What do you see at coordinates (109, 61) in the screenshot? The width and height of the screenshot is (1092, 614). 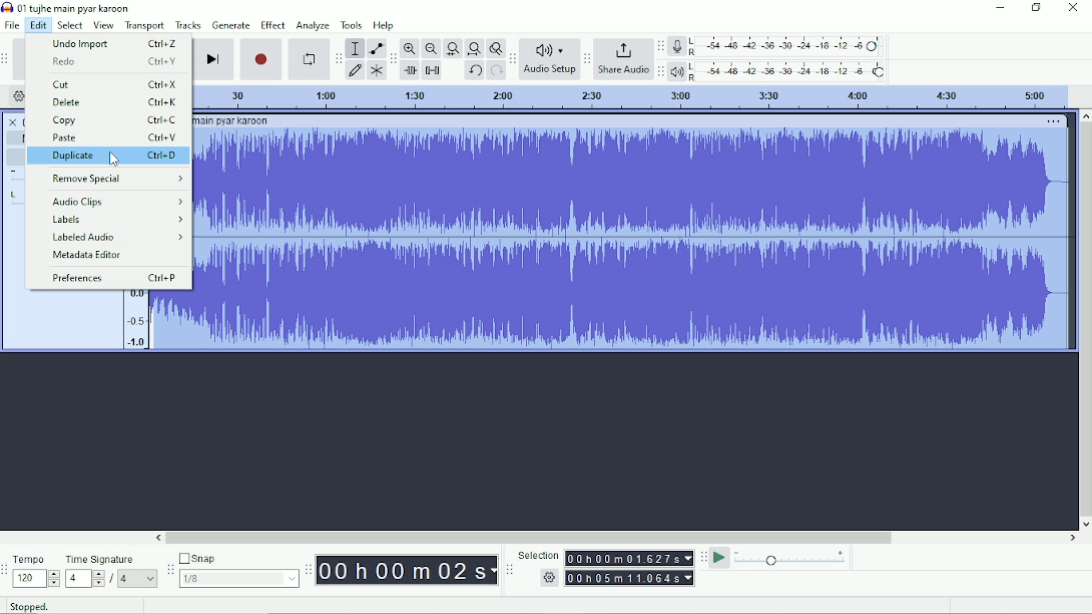 I see `Redo ` at bounding box center [109, 61].